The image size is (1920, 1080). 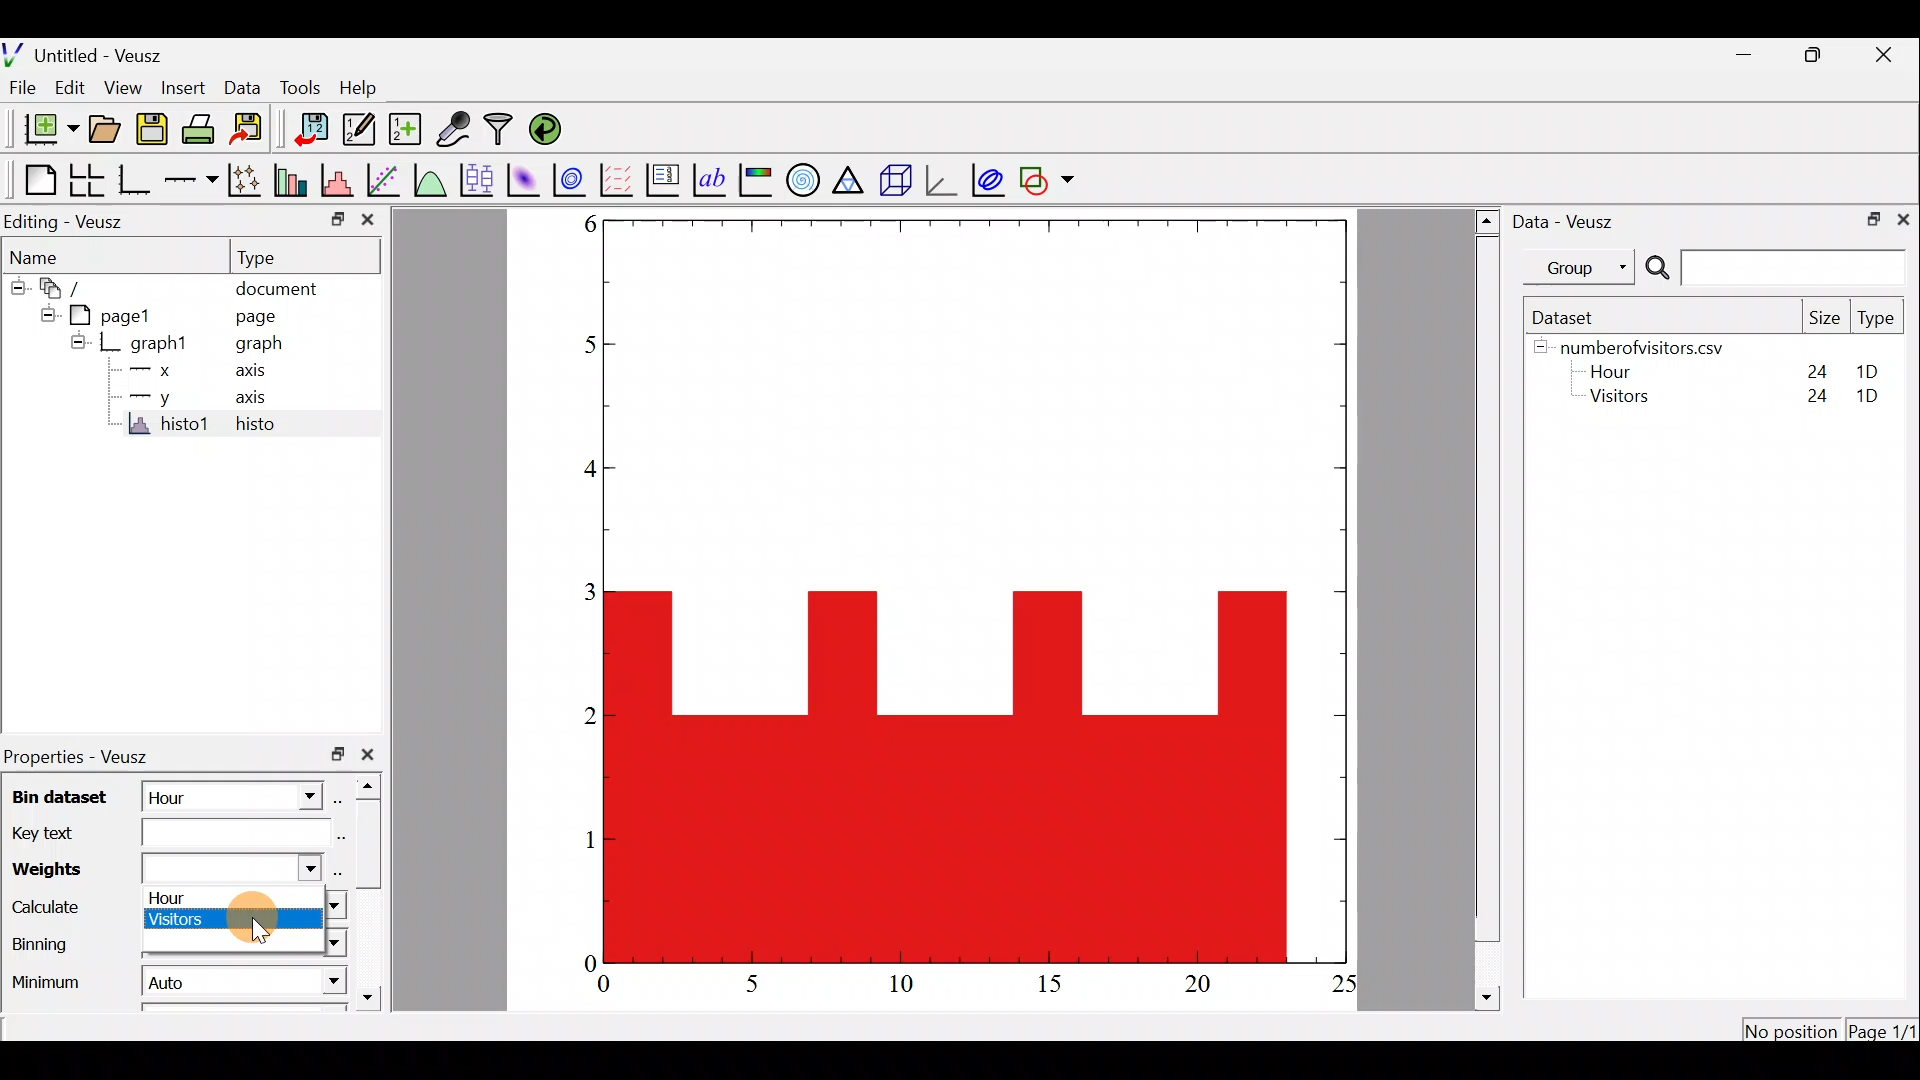 I want to click on plot a 2d dataset as contours, so click(x=569, y=179).